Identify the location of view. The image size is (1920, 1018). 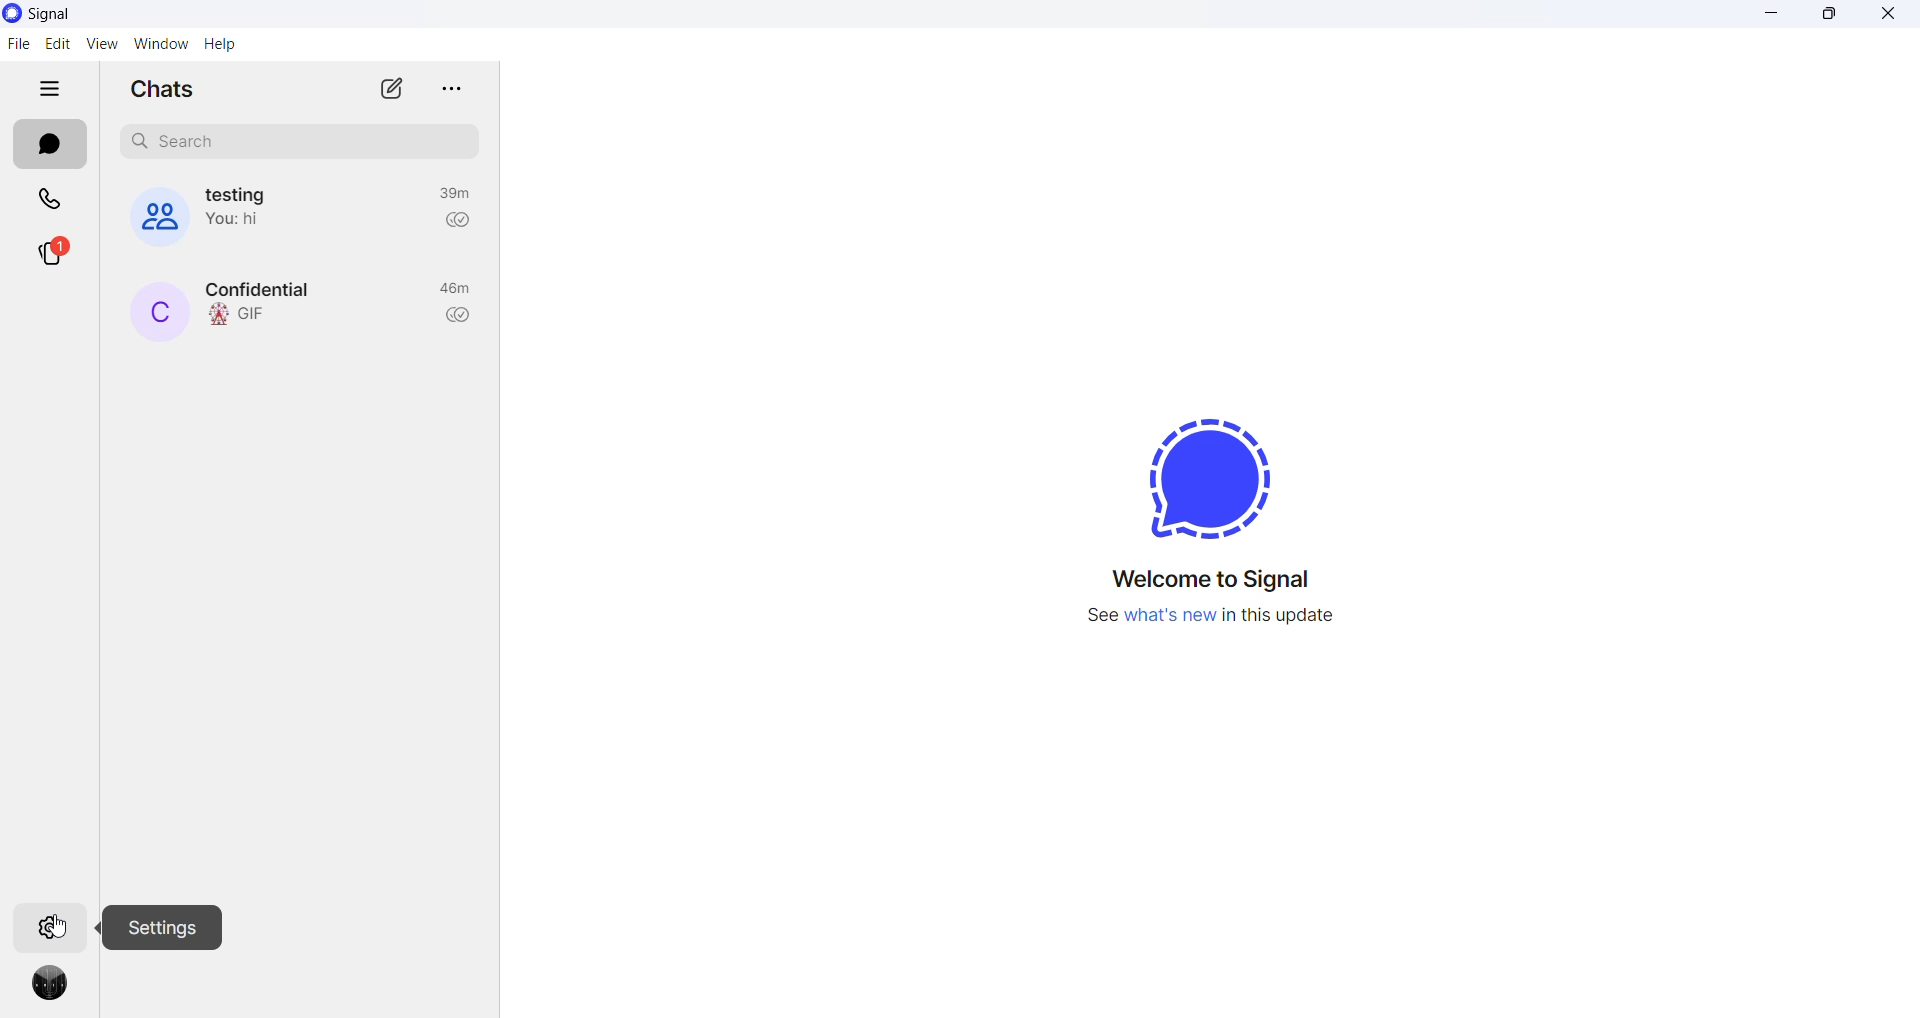
(100, 44).